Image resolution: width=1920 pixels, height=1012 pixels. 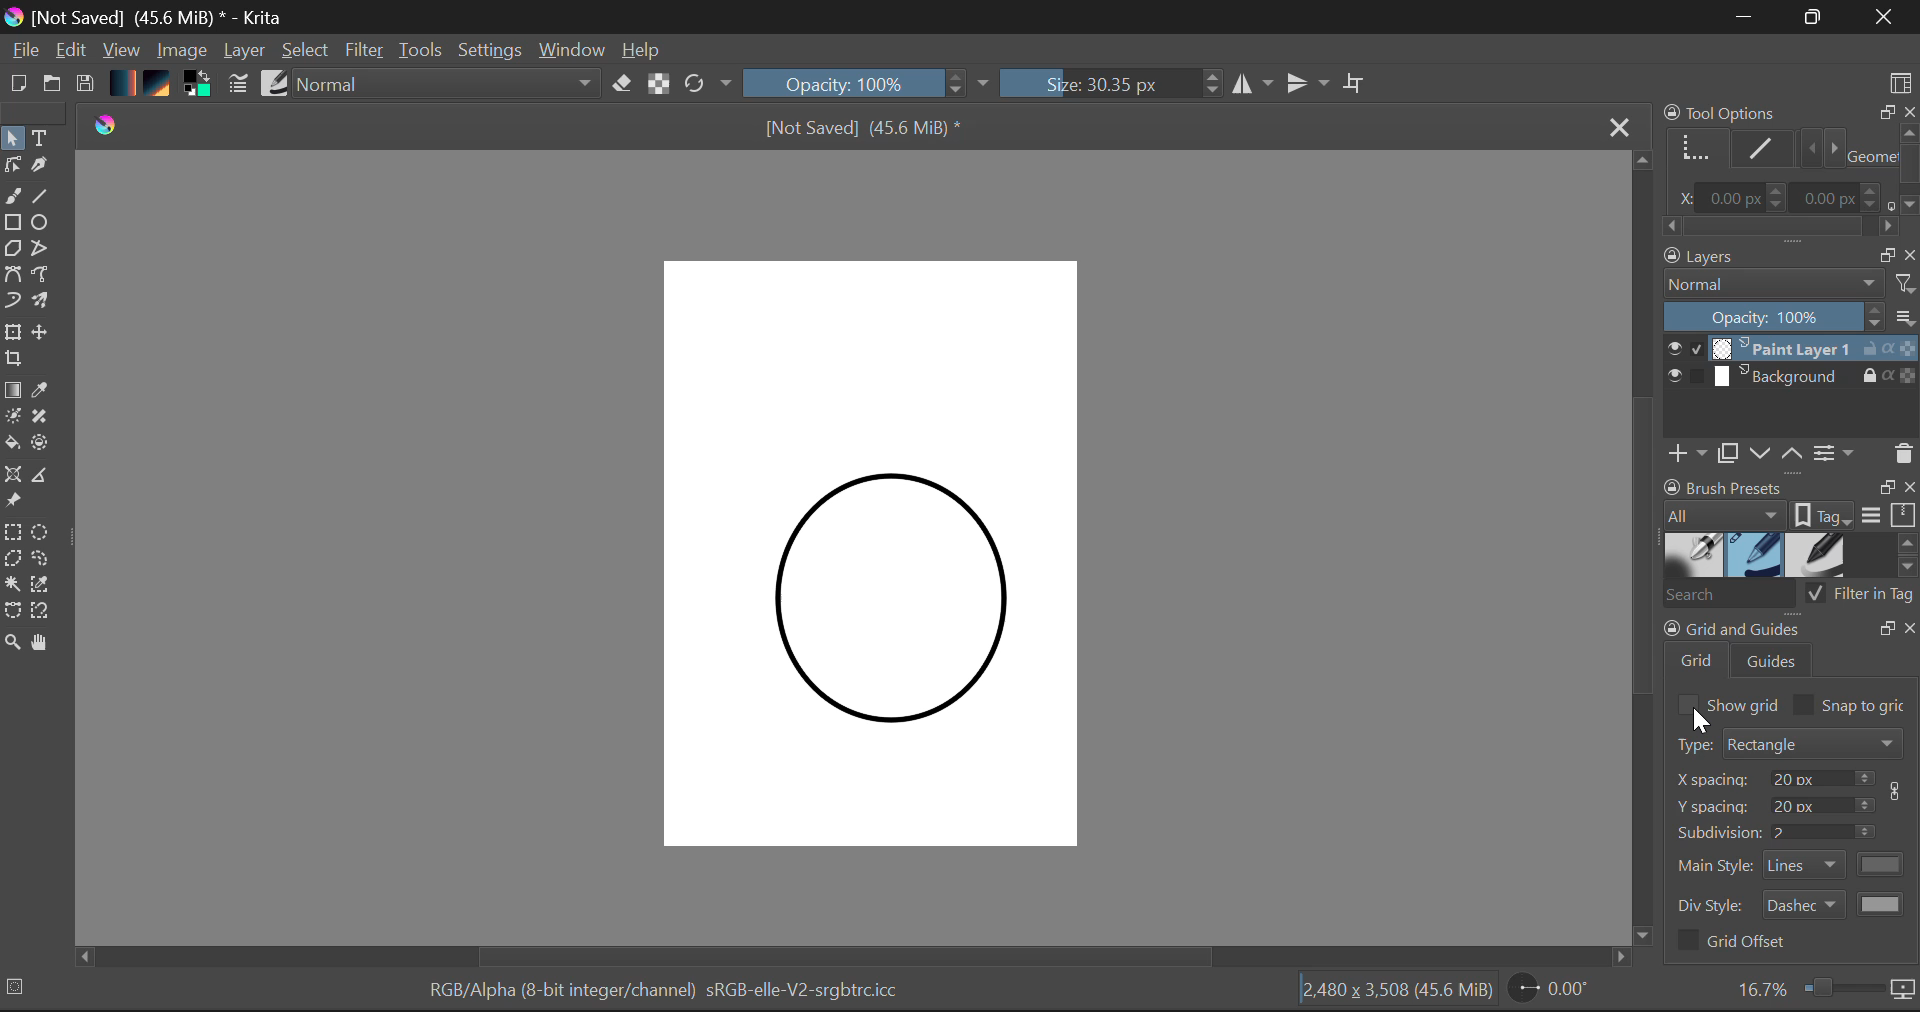 What do you see at coordinates (47, 476) in the screenshot?
I see `Measurements` at bounding box center [47, 476].